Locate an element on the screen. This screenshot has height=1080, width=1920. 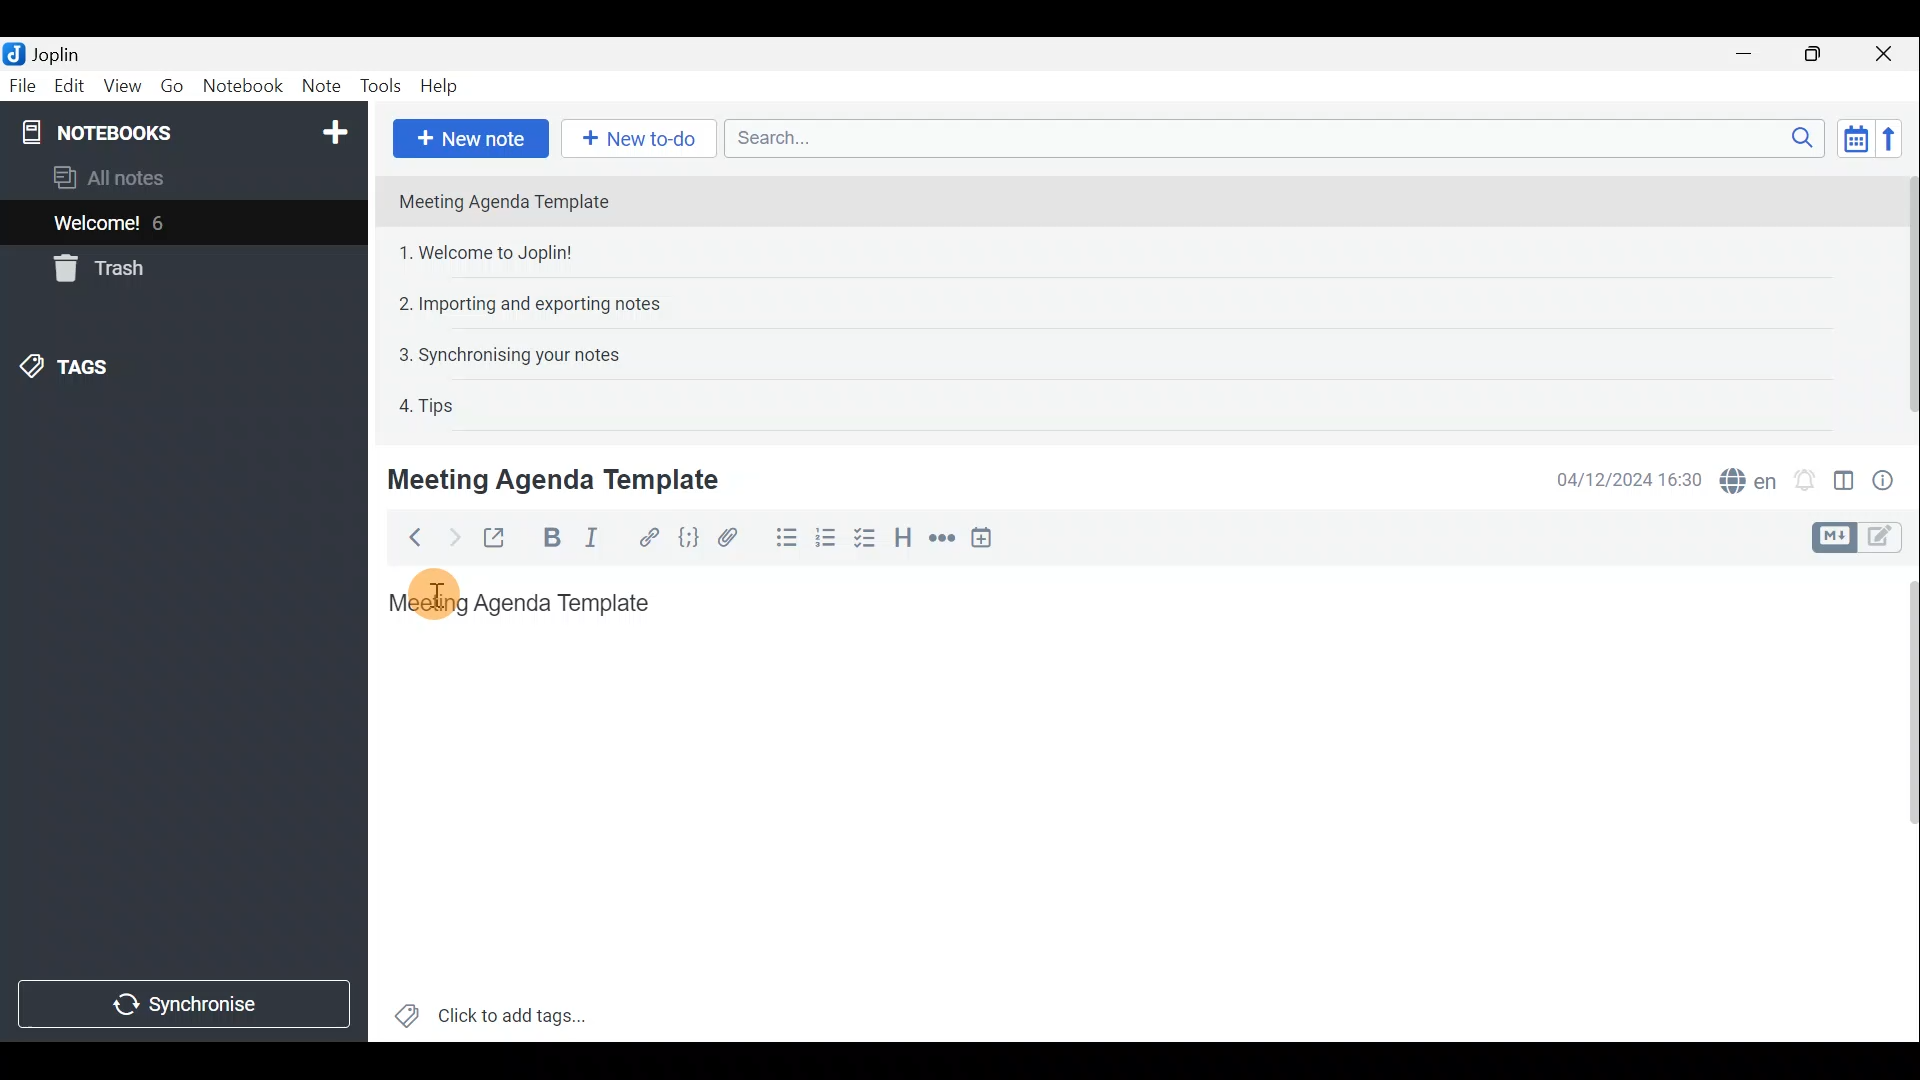
Bold is located at coordinates (552, 538).